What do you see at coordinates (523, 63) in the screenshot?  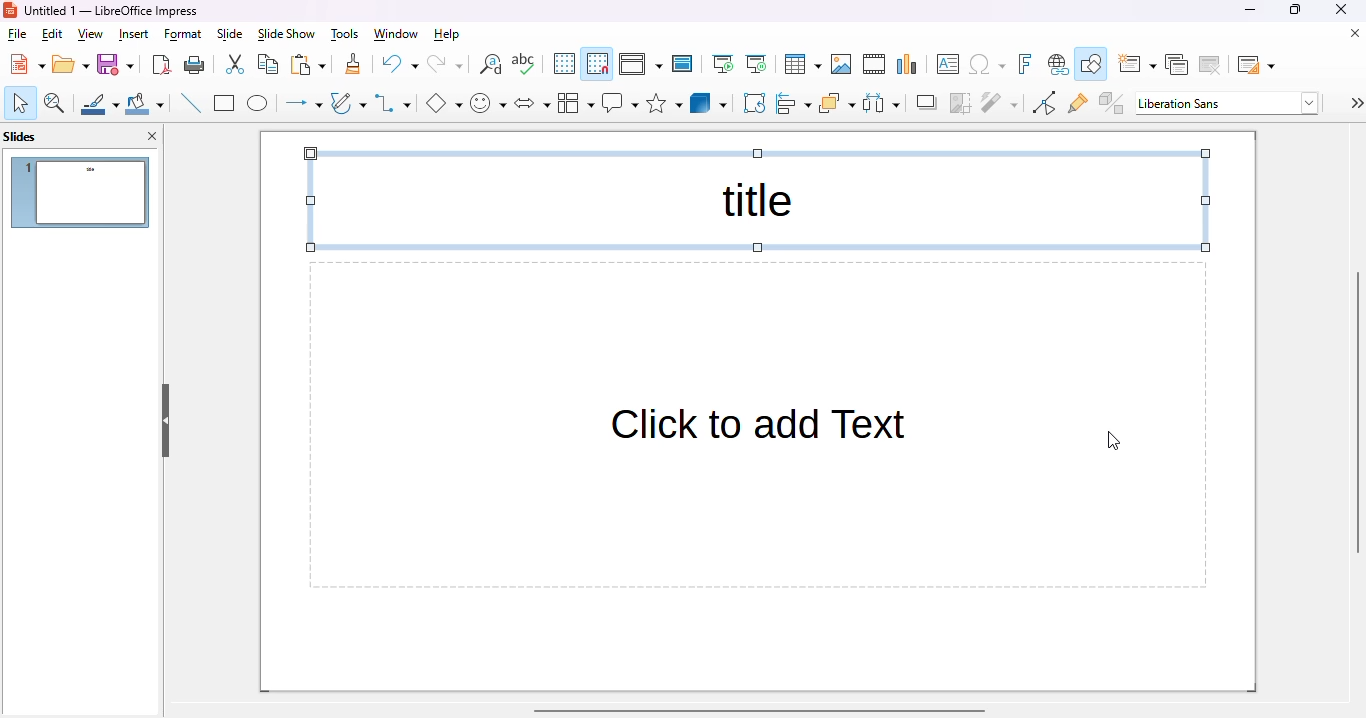 I see `check spelling` at bounding box center [523, 63].